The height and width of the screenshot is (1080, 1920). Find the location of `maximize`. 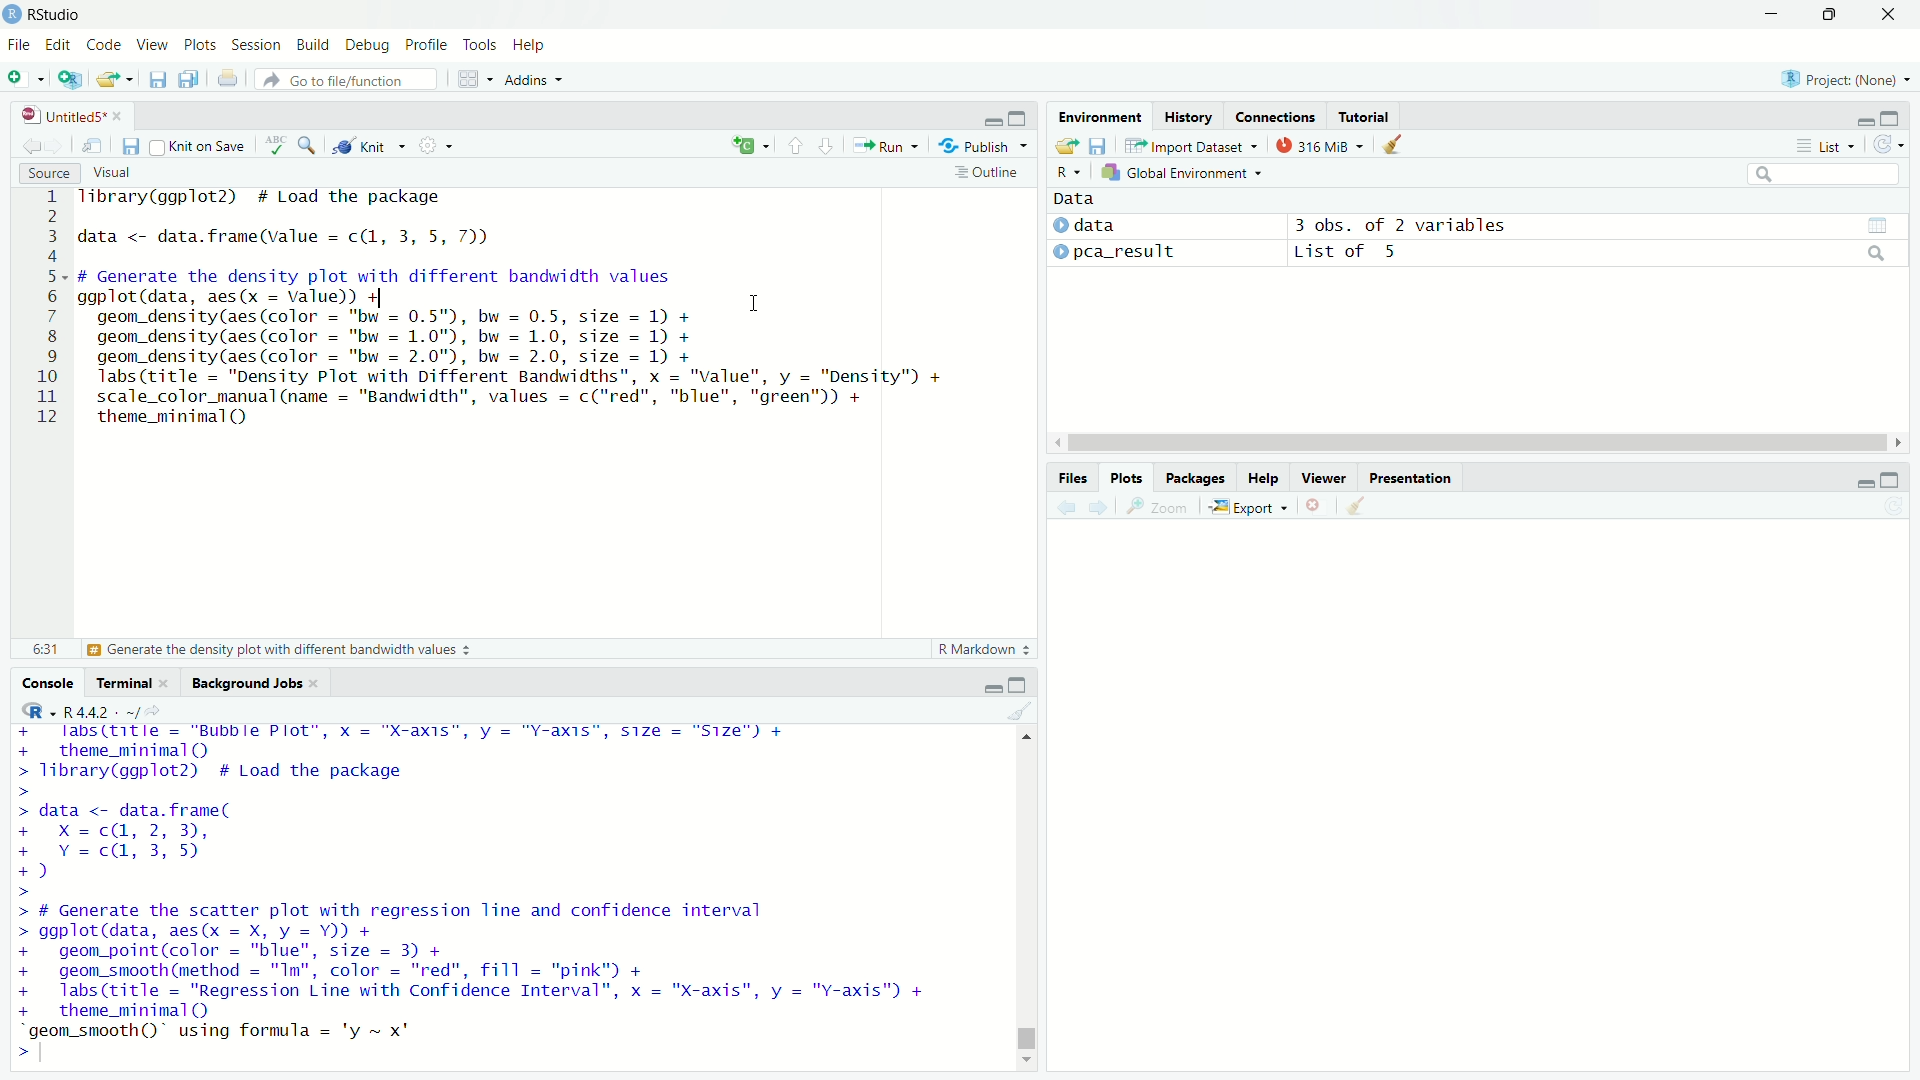

maximize is located at coordinates (1019, 117).